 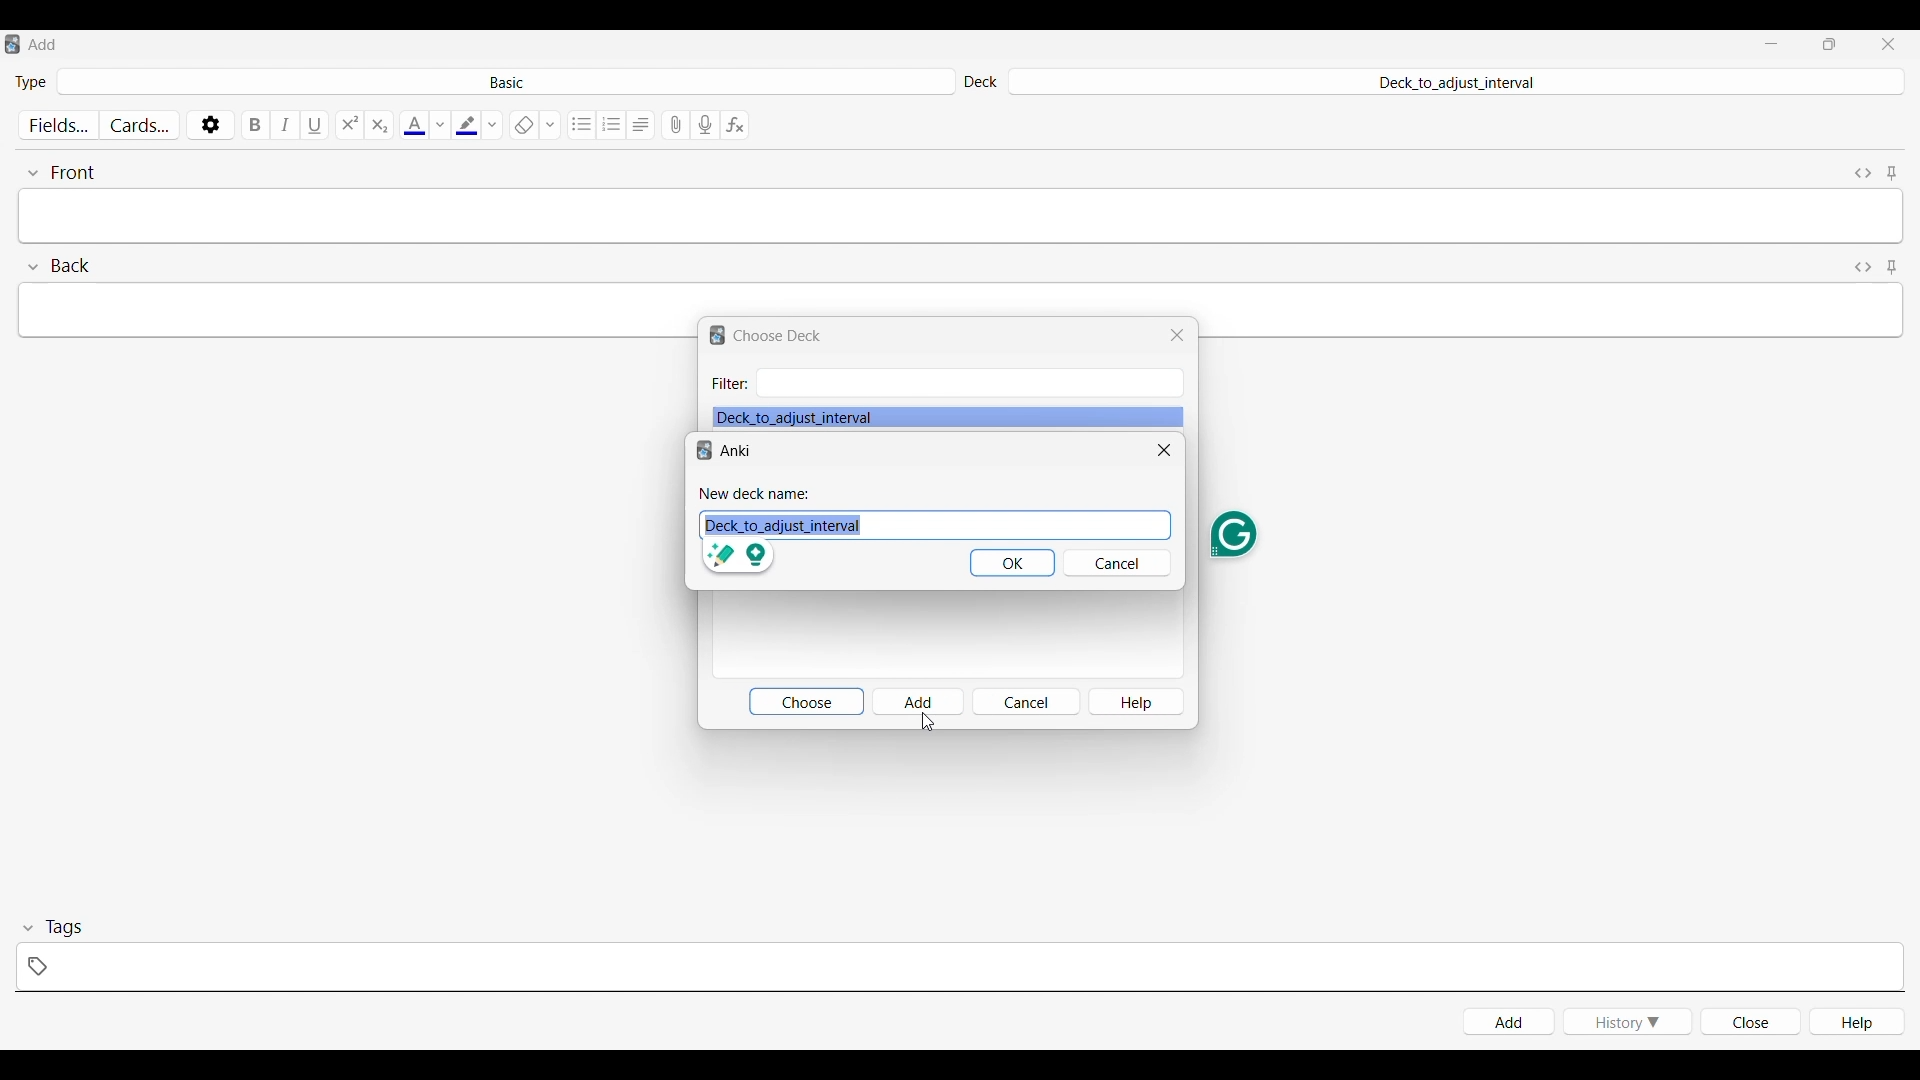 I want to click on Highlight color options, so click(x=493, y=124).